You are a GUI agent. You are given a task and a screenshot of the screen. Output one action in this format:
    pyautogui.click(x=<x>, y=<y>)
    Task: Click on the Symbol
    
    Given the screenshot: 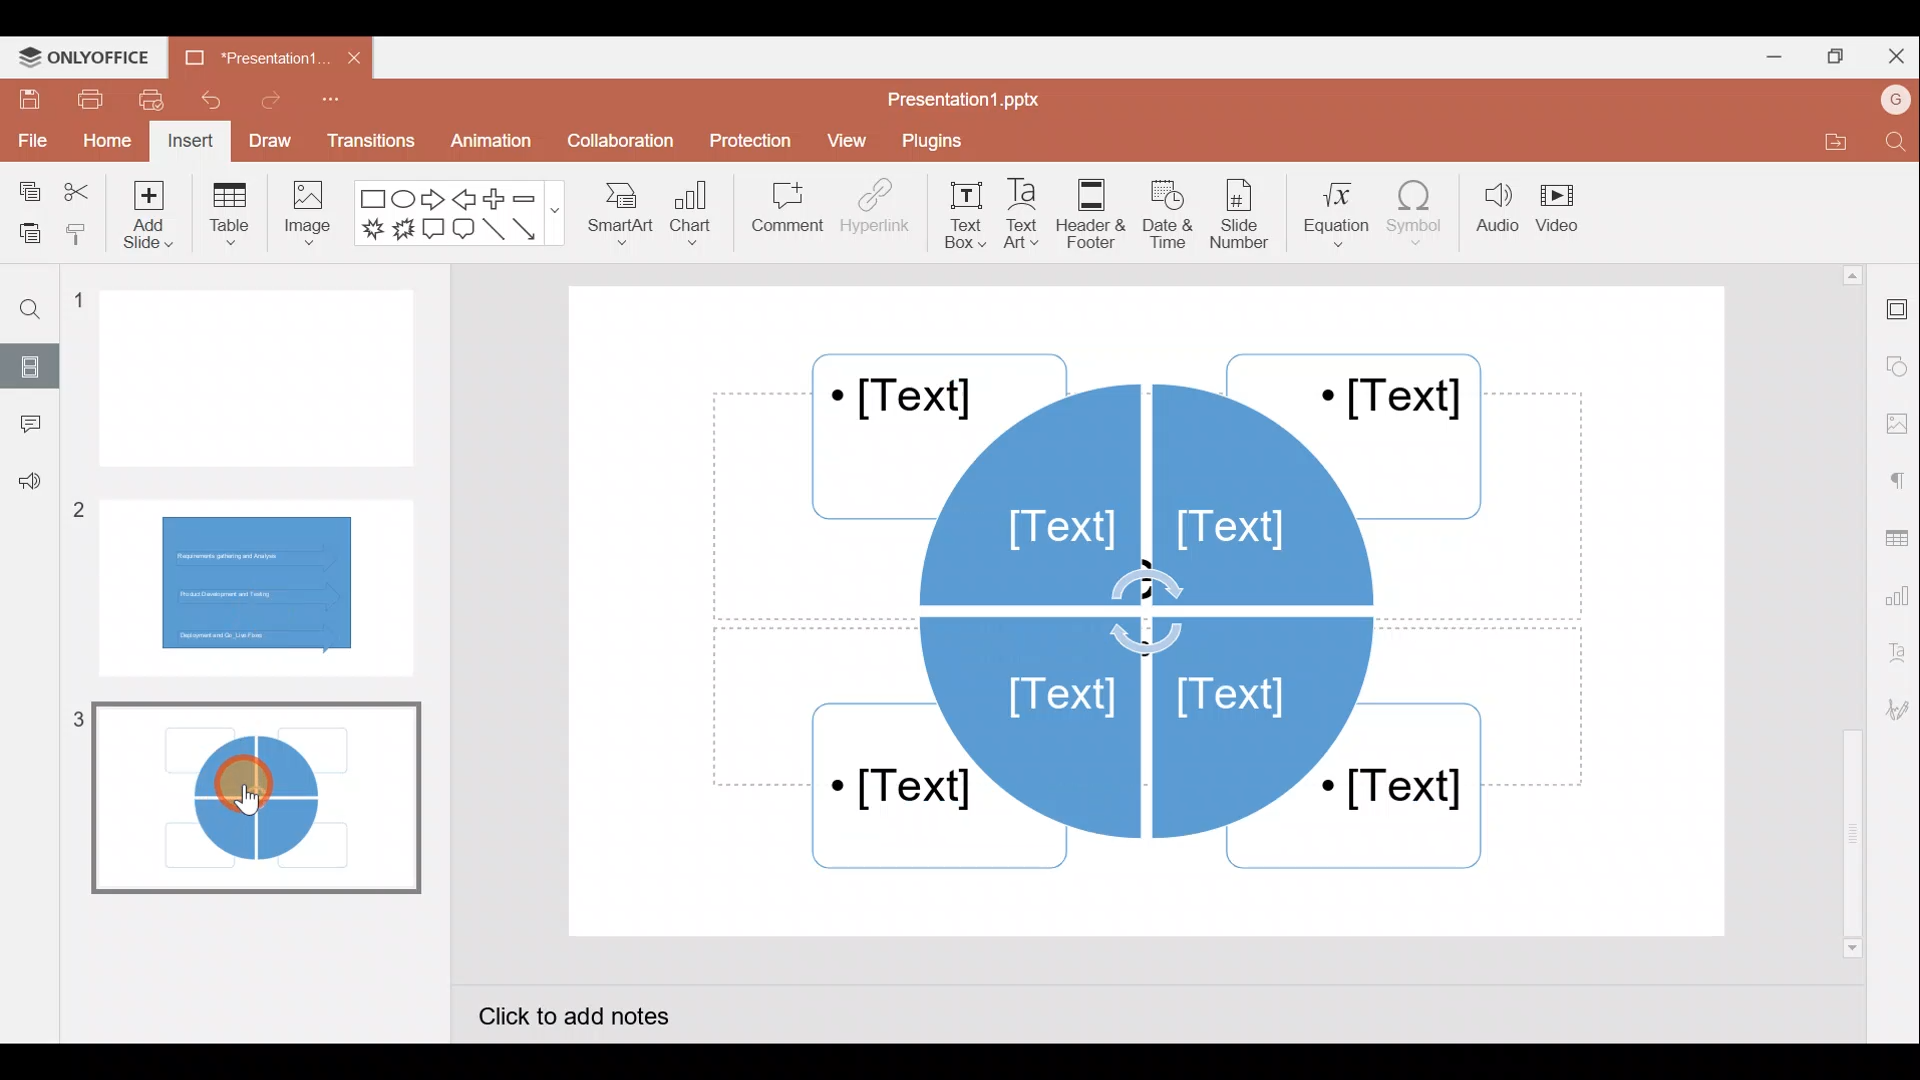 What is the action you would take?
    pyautogui.click(x=1416, y=218)
    